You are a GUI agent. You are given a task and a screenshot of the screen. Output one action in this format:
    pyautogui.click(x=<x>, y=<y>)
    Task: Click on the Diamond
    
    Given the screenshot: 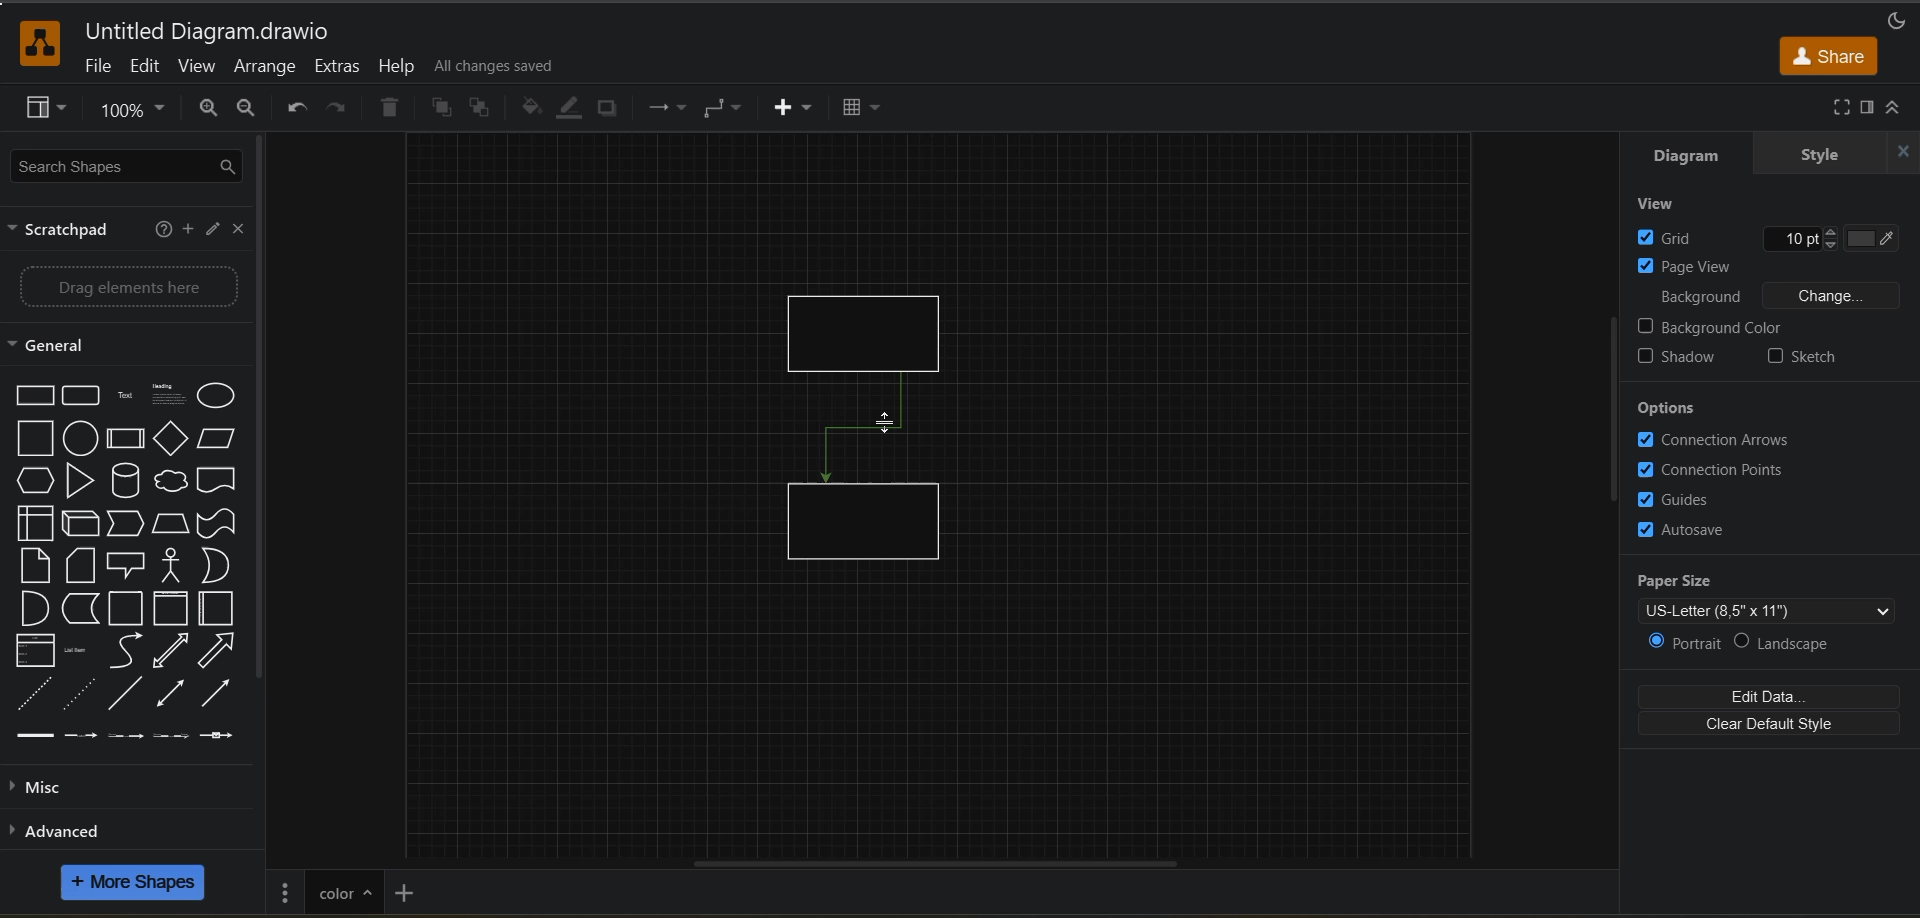 What is the action you would take?
    pyautogui.click(x=172, y=439)
    